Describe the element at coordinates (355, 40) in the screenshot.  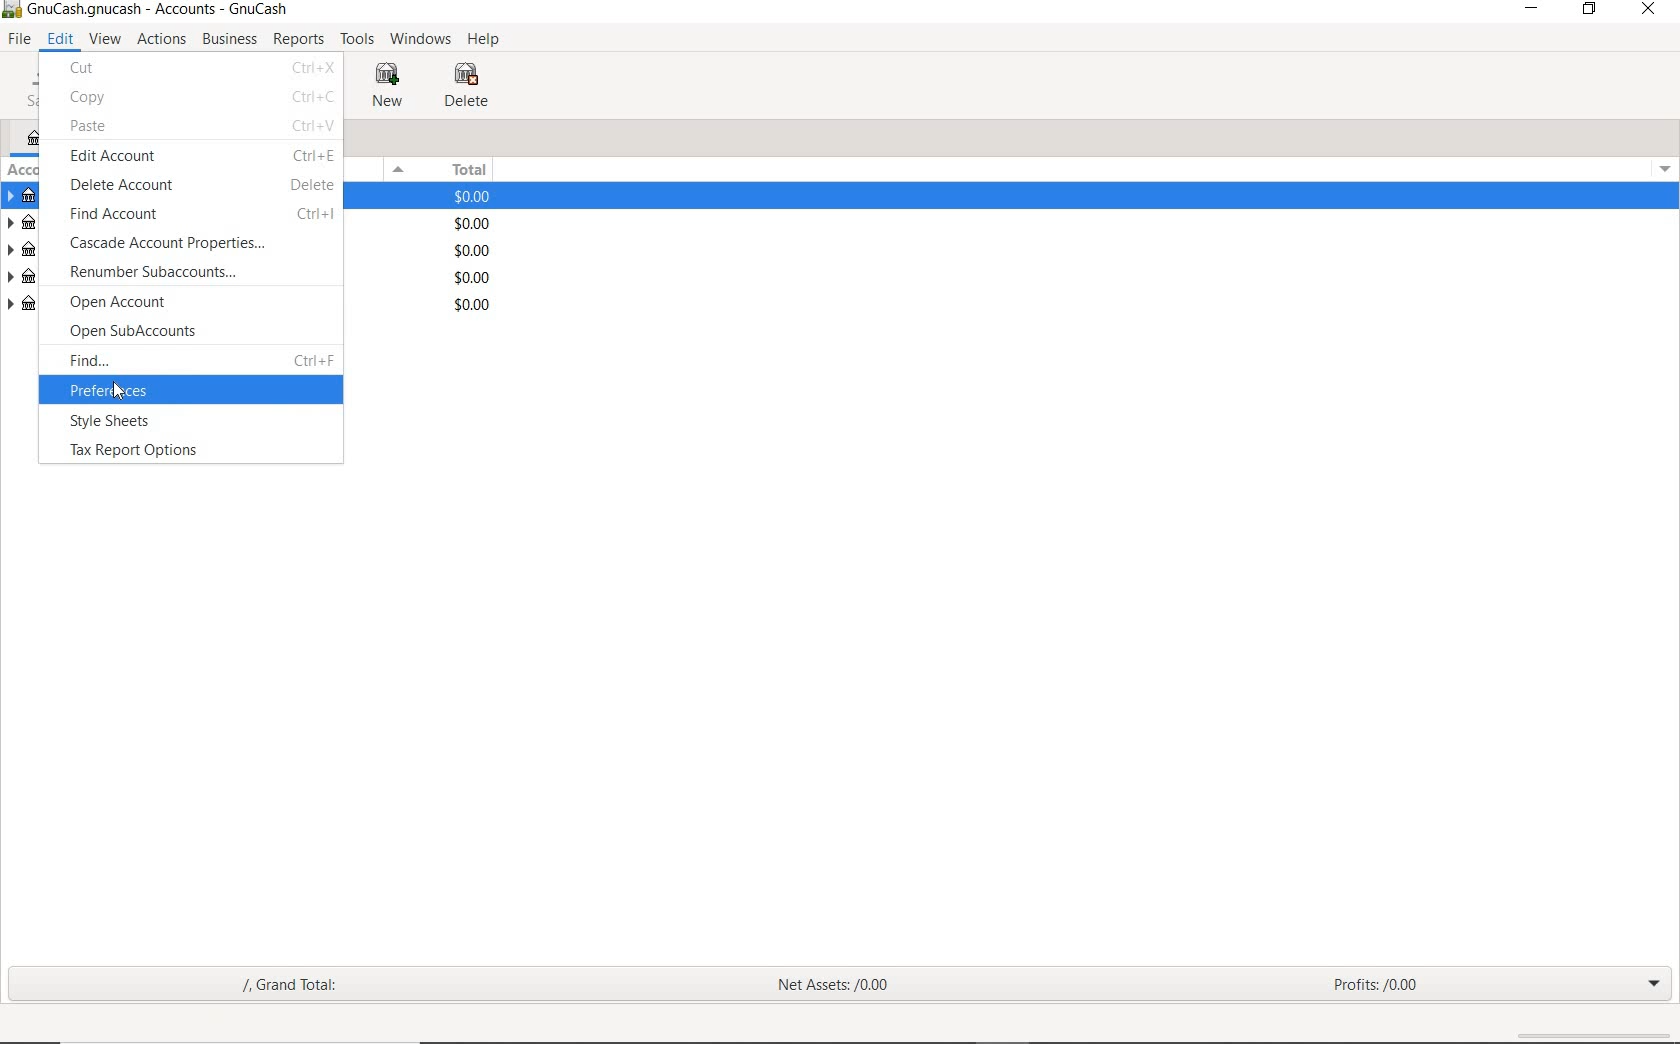
I see `TOOLS` at that location.